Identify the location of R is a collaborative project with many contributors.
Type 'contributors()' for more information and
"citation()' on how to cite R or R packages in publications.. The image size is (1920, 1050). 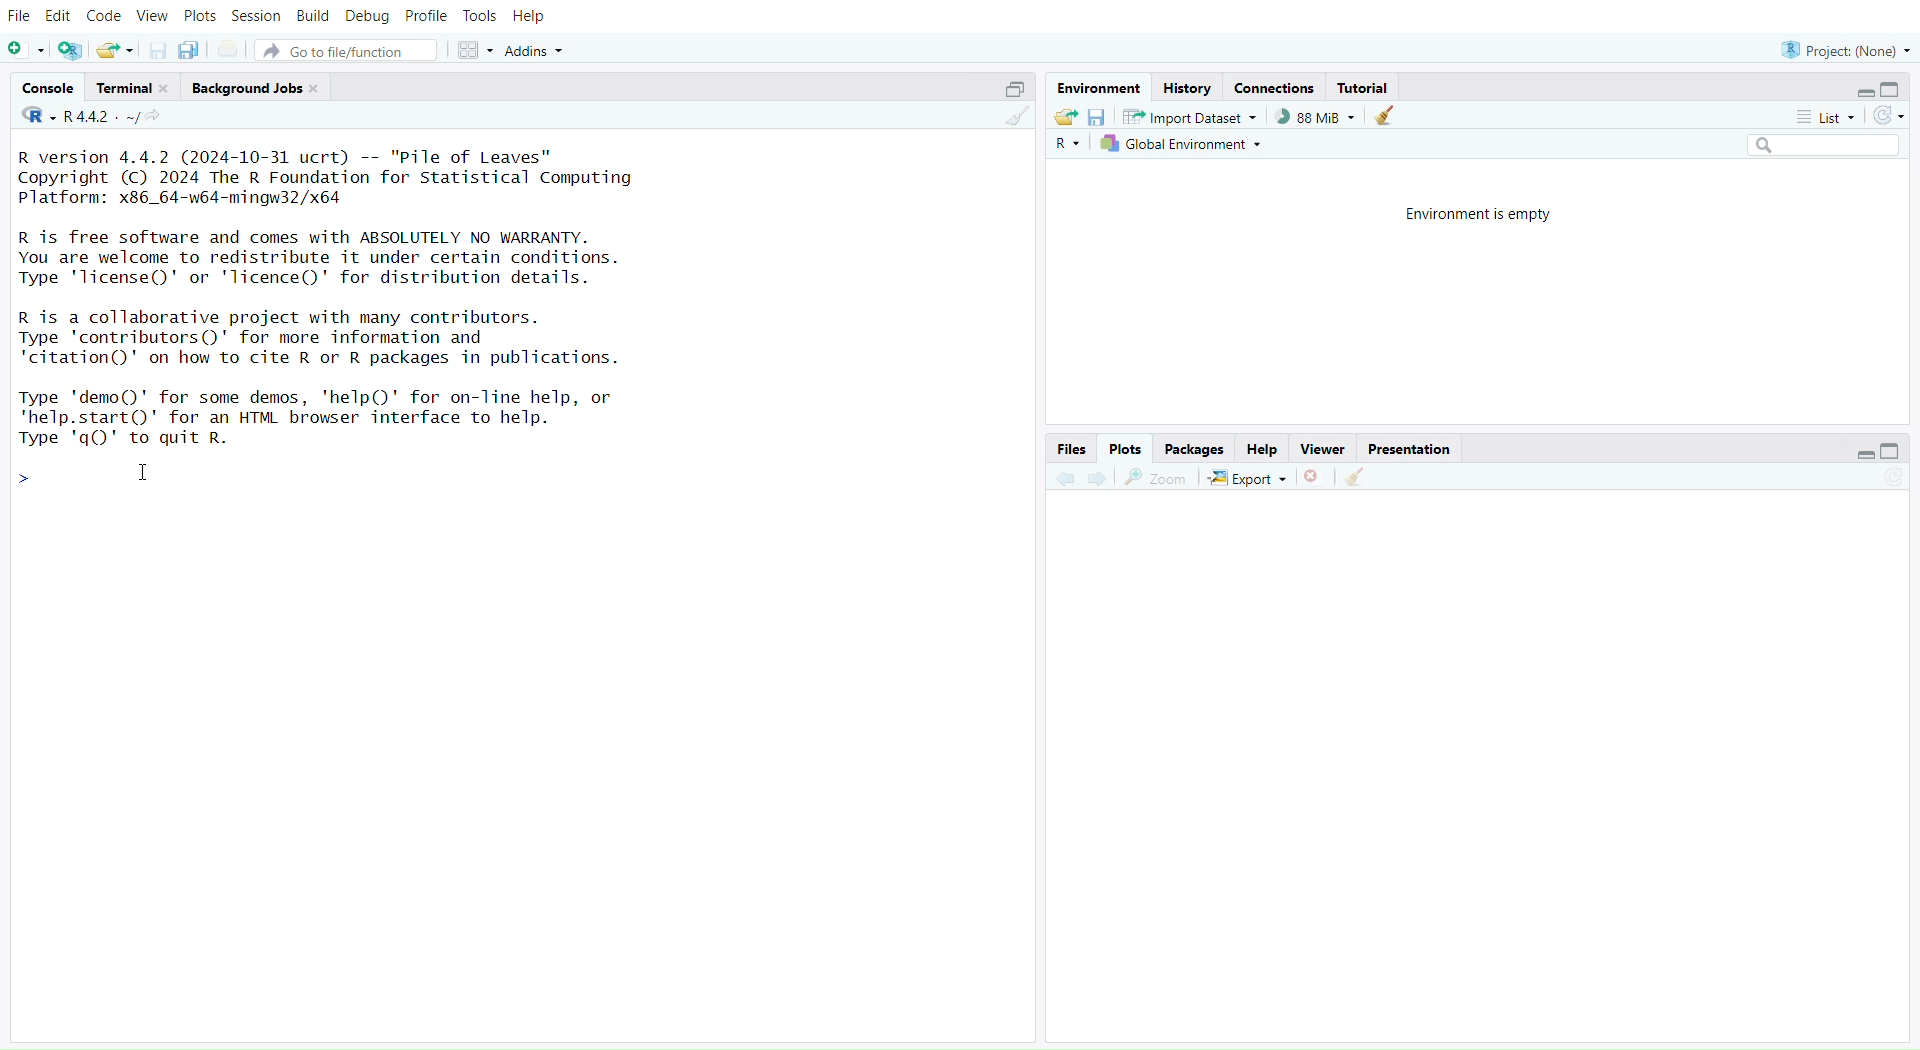
(380, 340).